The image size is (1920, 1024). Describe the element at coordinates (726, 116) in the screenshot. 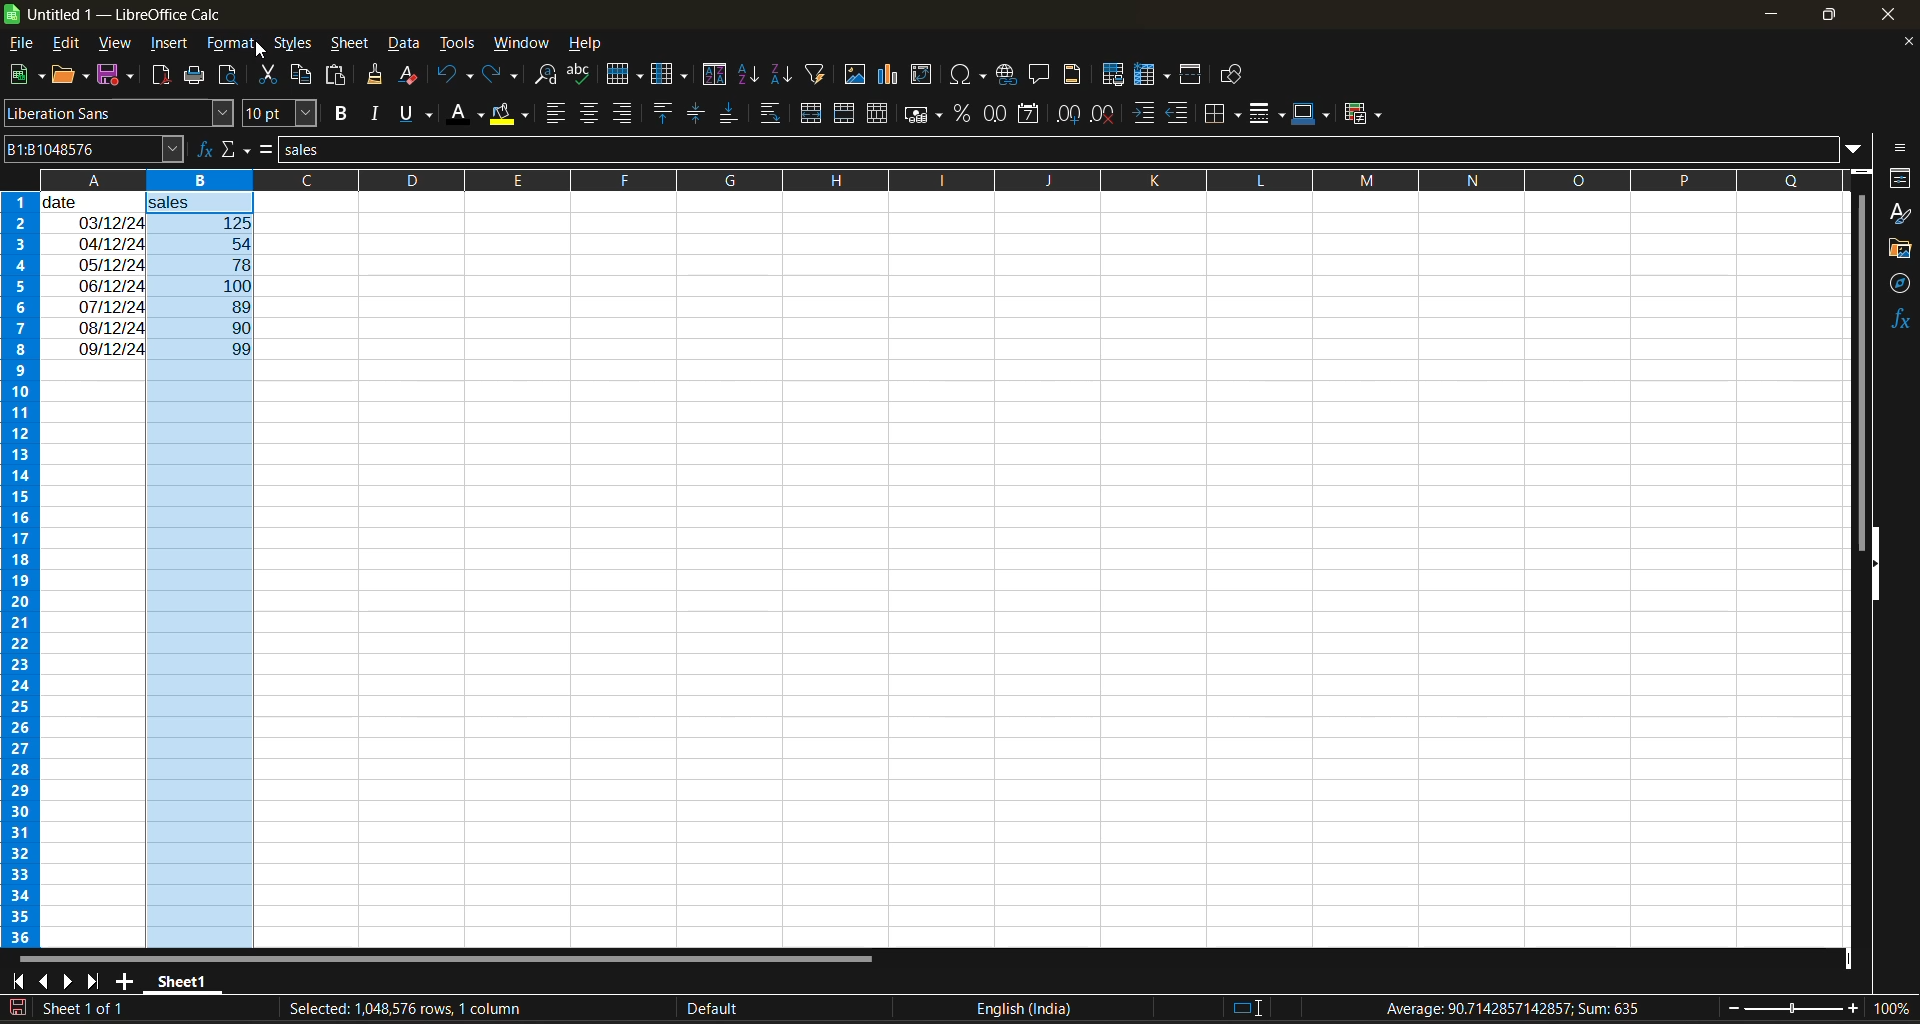

I see `align bottom` at that location.